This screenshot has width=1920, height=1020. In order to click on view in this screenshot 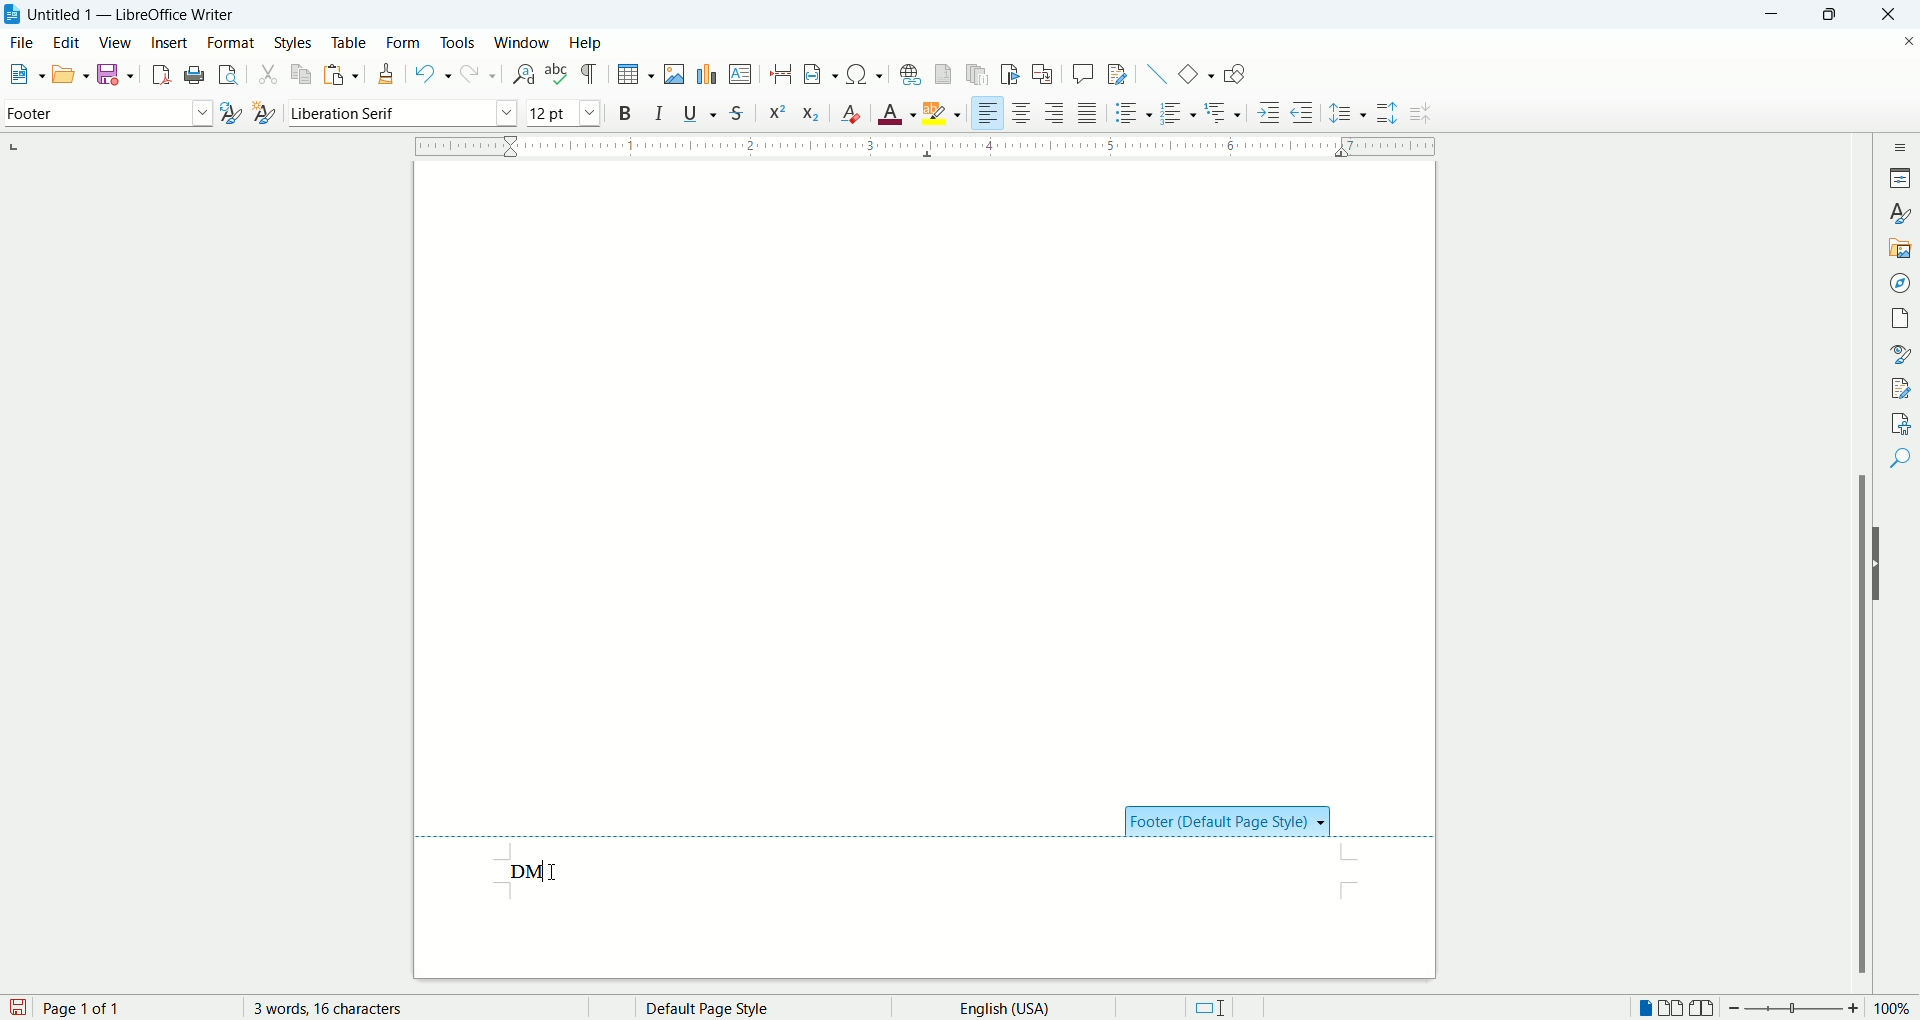, I will do `click(117, 43)`.